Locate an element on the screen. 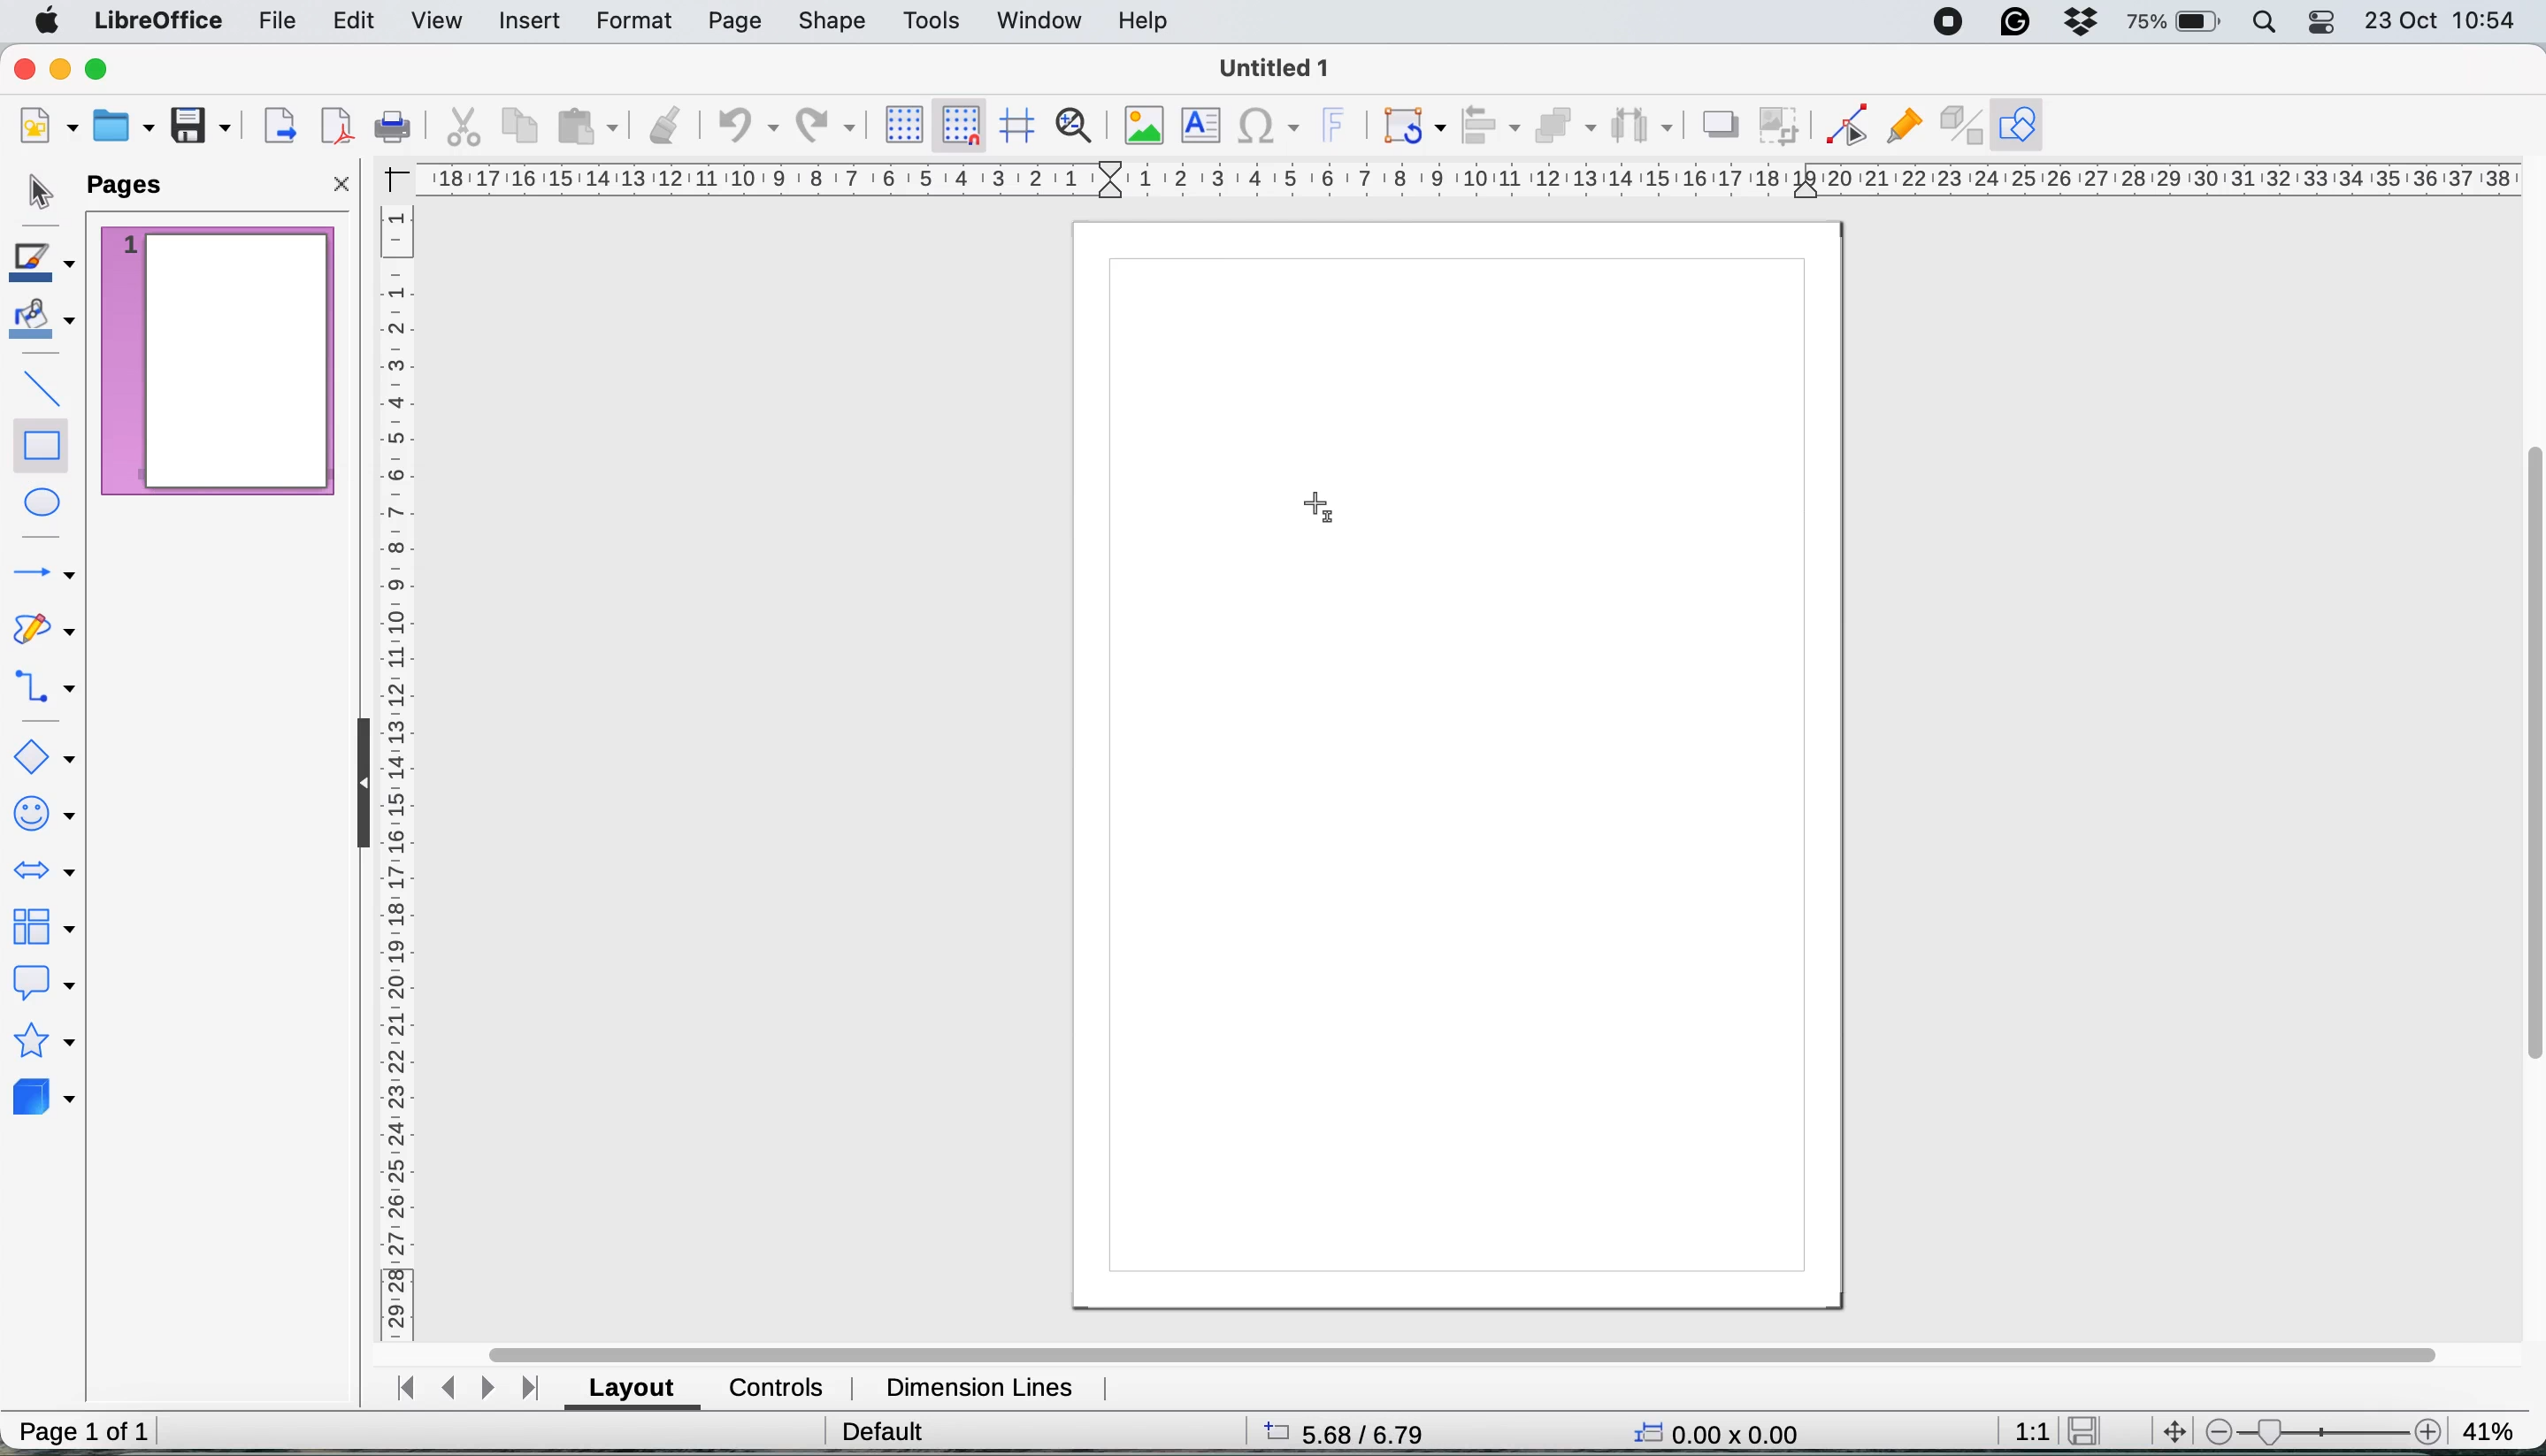 The image size is (2546, 1456). insert text box is located at coordinates (1205, 125).